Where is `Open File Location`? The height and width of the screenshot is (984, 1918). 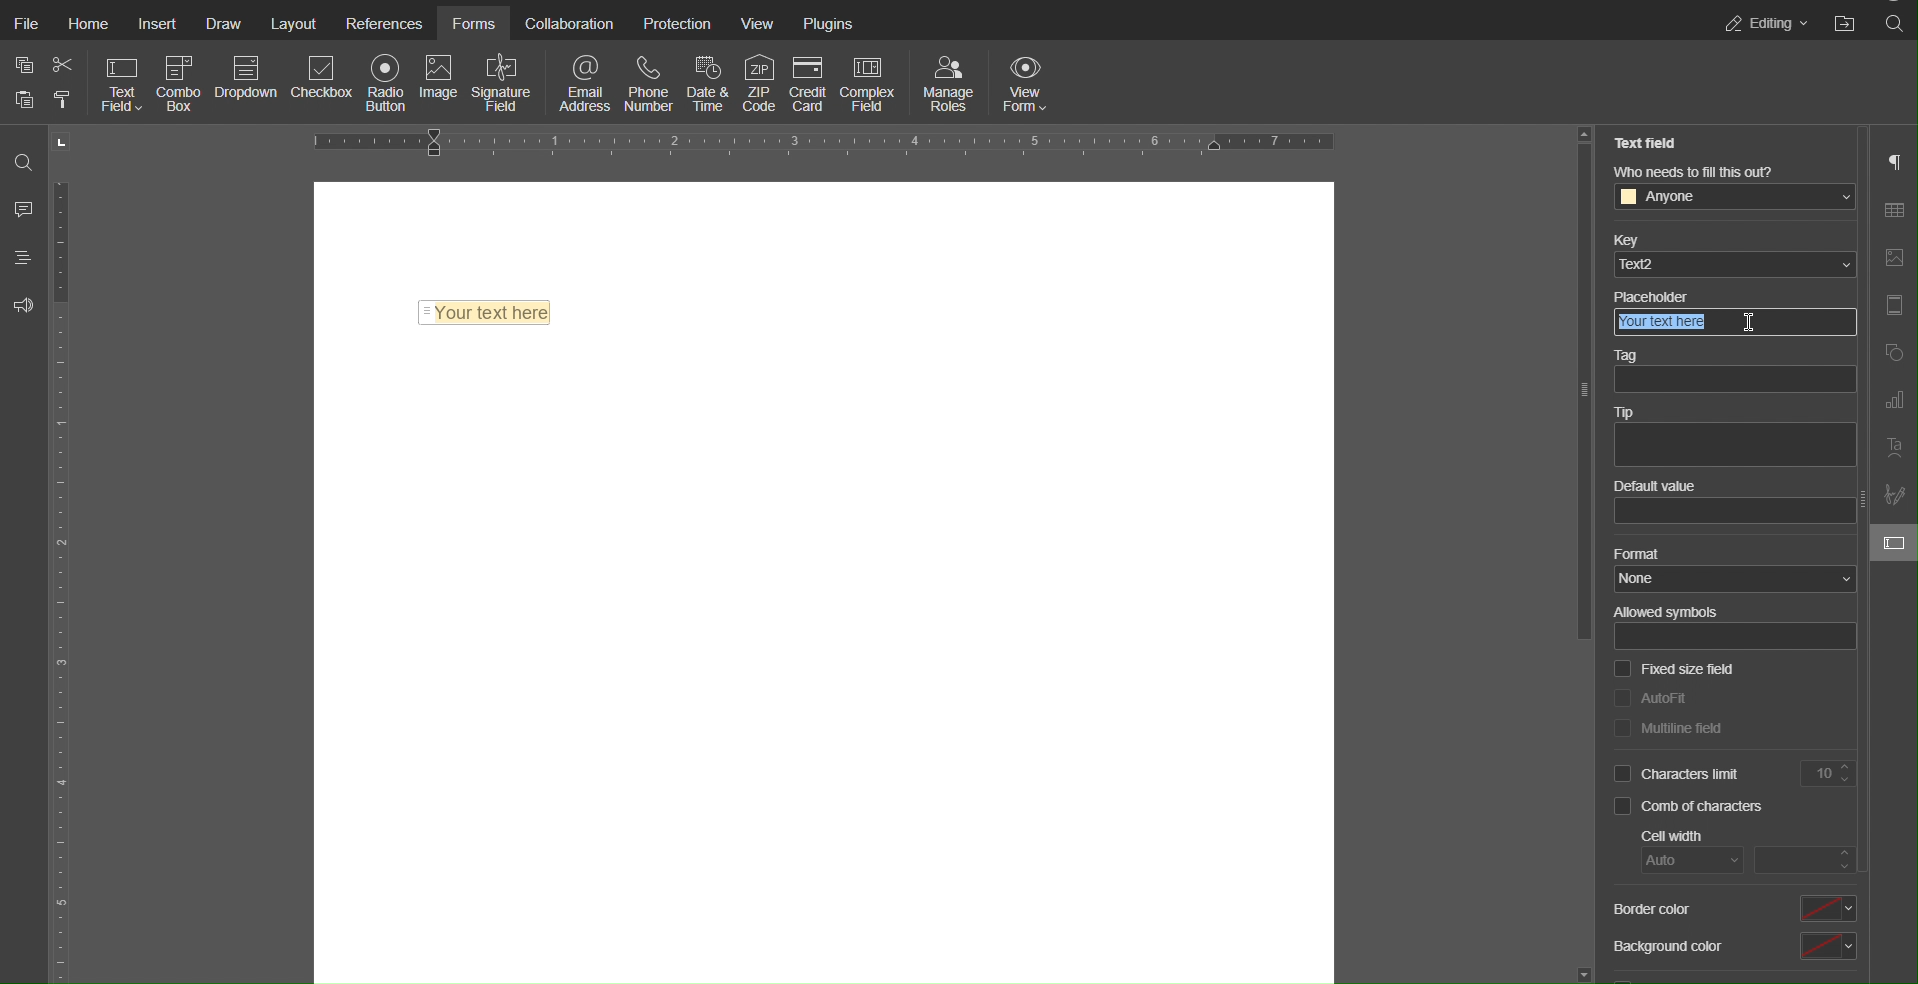 Open File Location is located at coordinates (1846, 21).